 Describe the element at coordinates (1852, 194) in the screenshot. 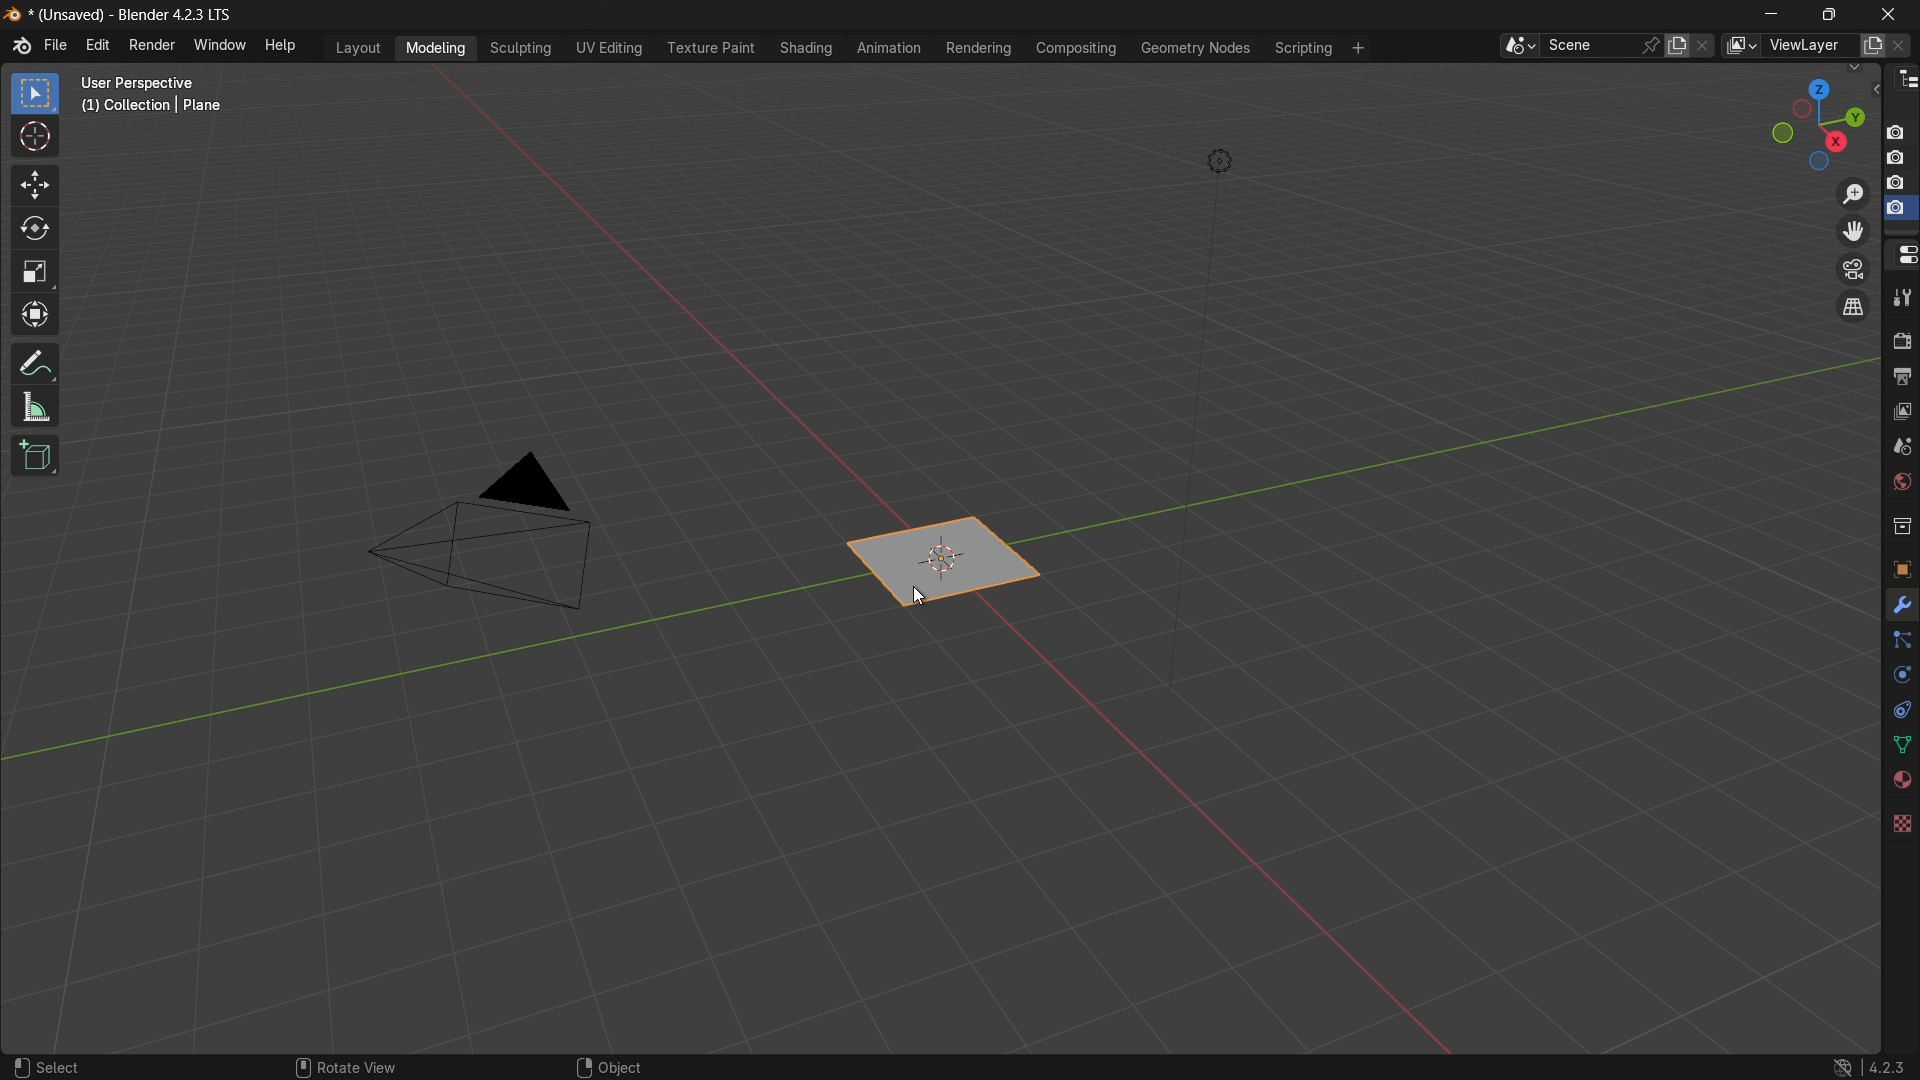

I see `zoom in/out` at that location.